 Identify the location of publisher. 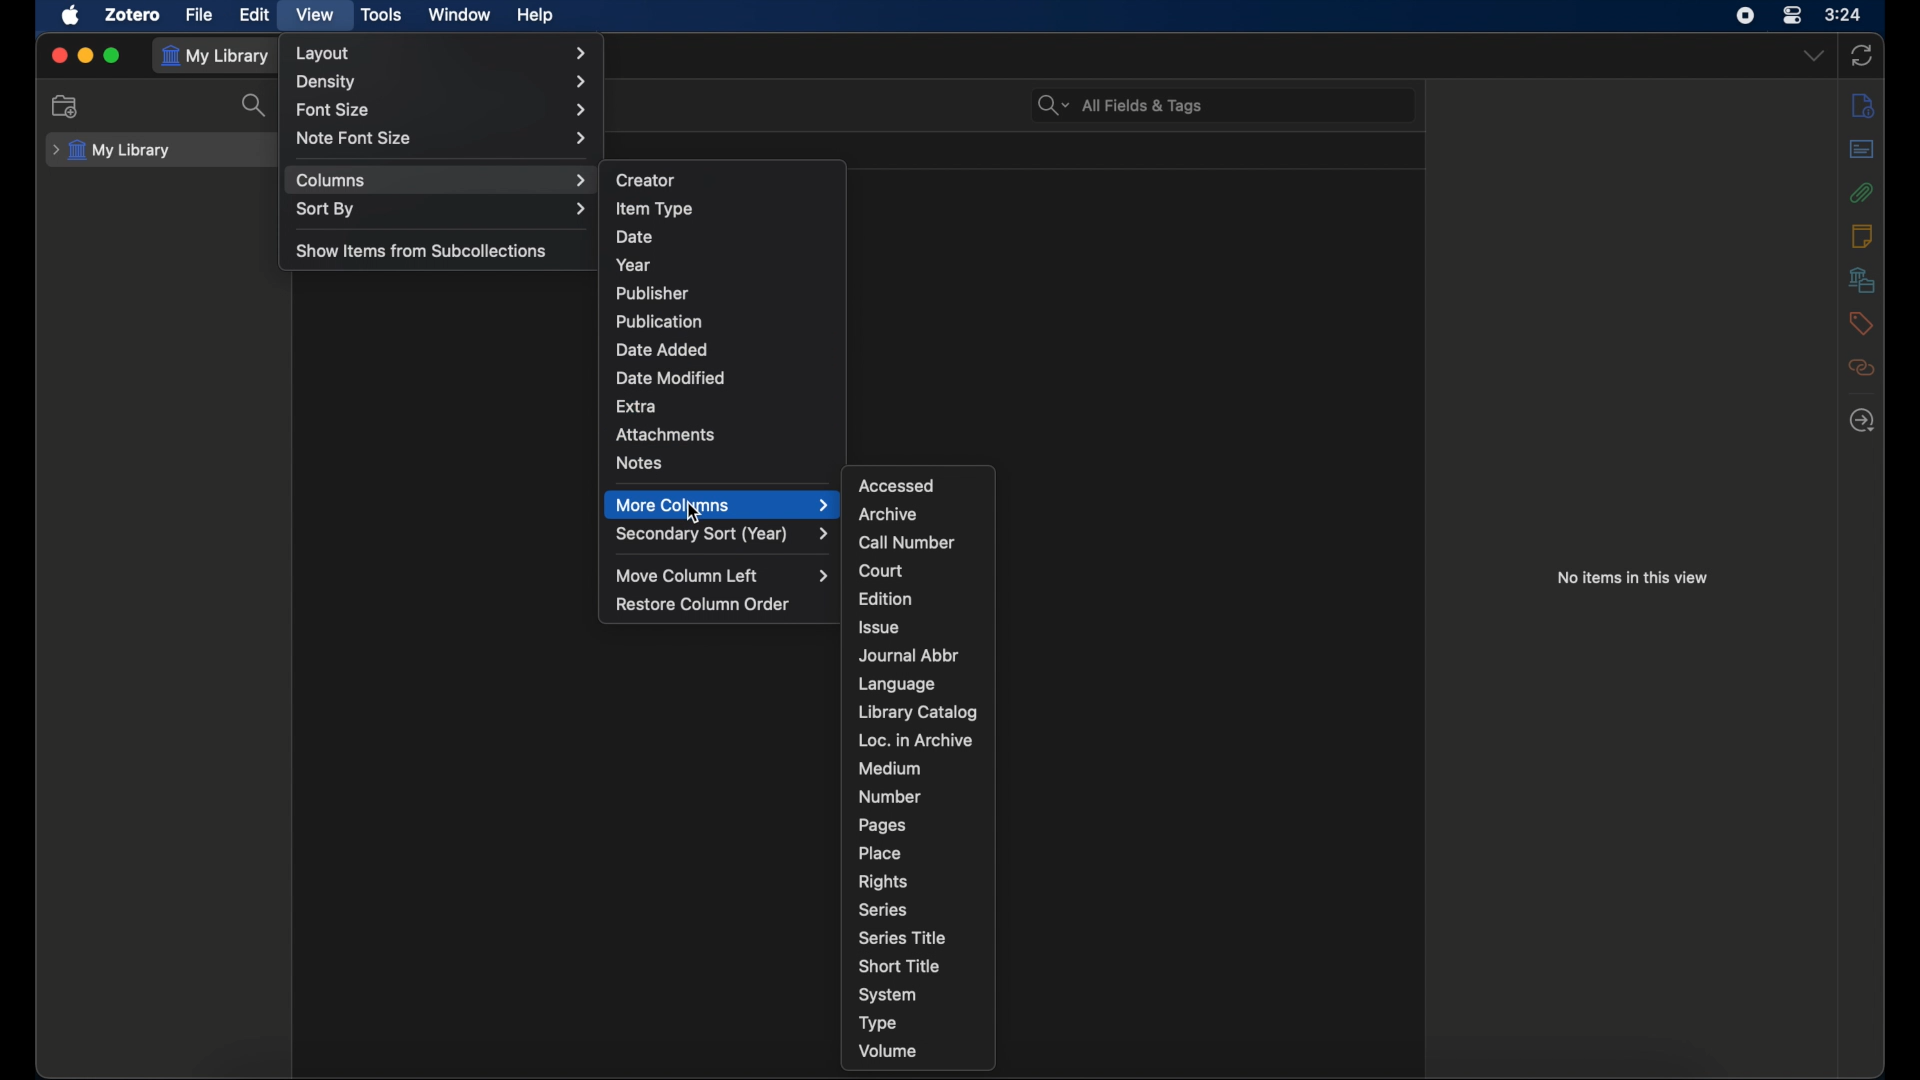
(653, 293).